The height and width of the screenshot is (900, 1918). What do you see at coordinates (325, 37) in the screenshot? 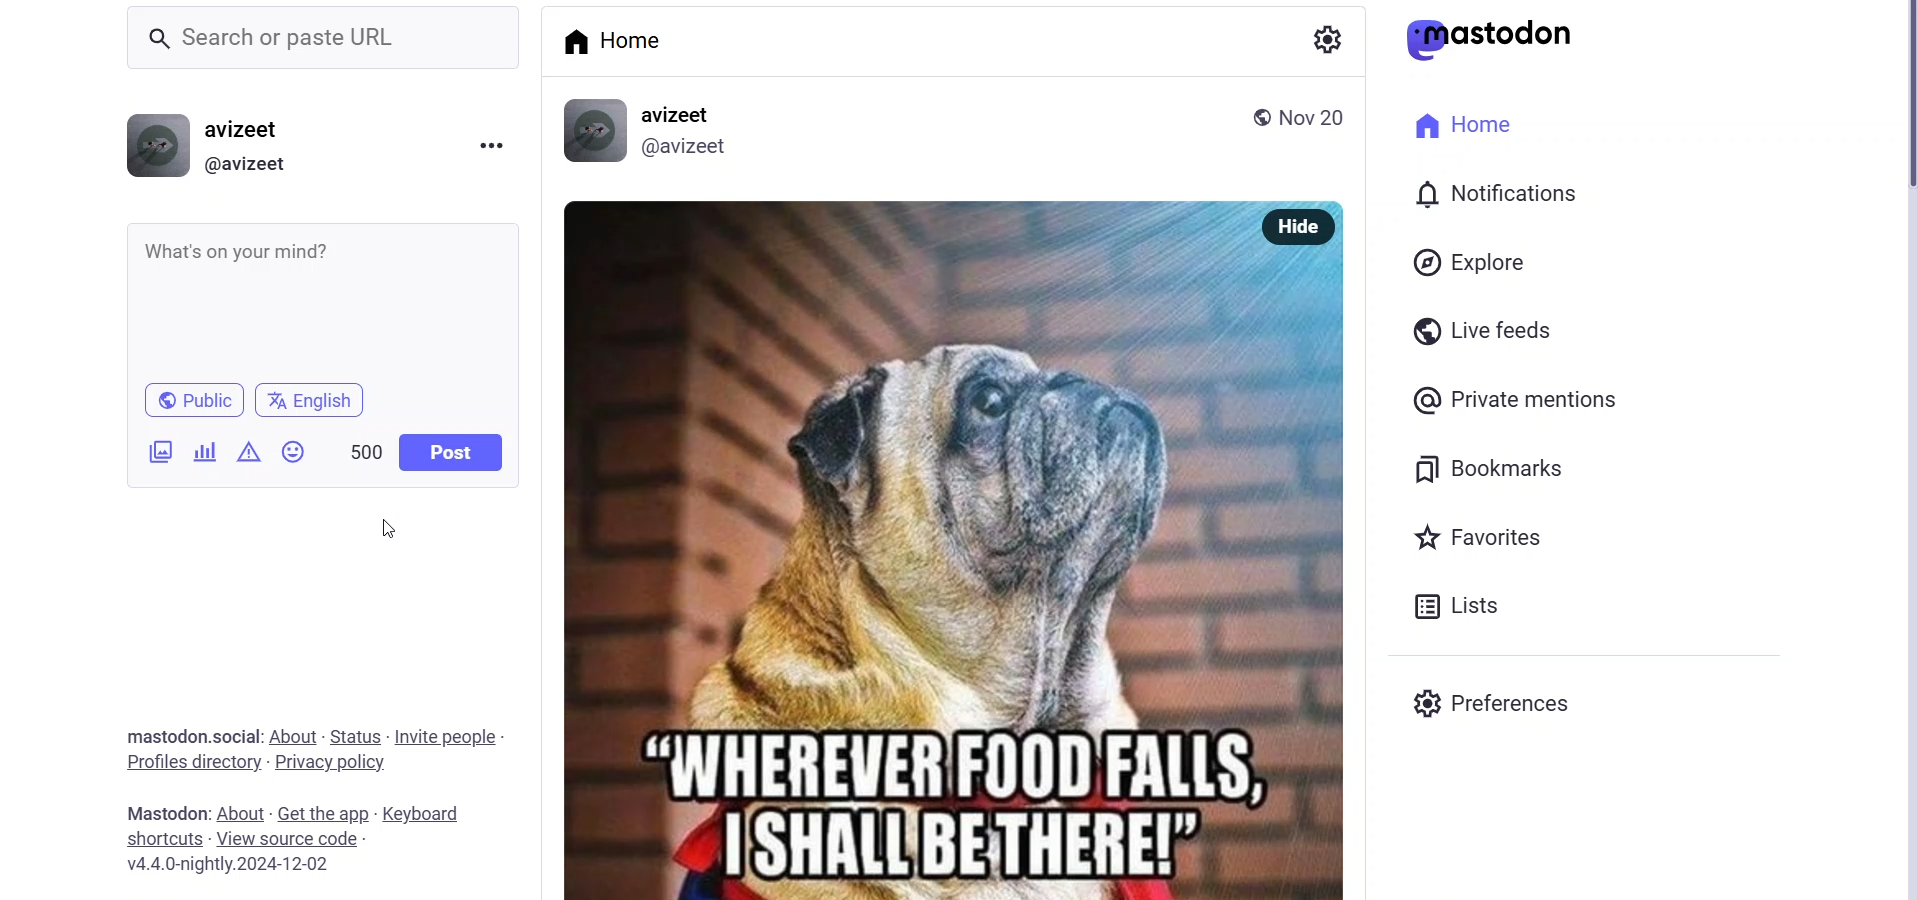
I see `Search or paste URL` at bounding box center [325, 37].